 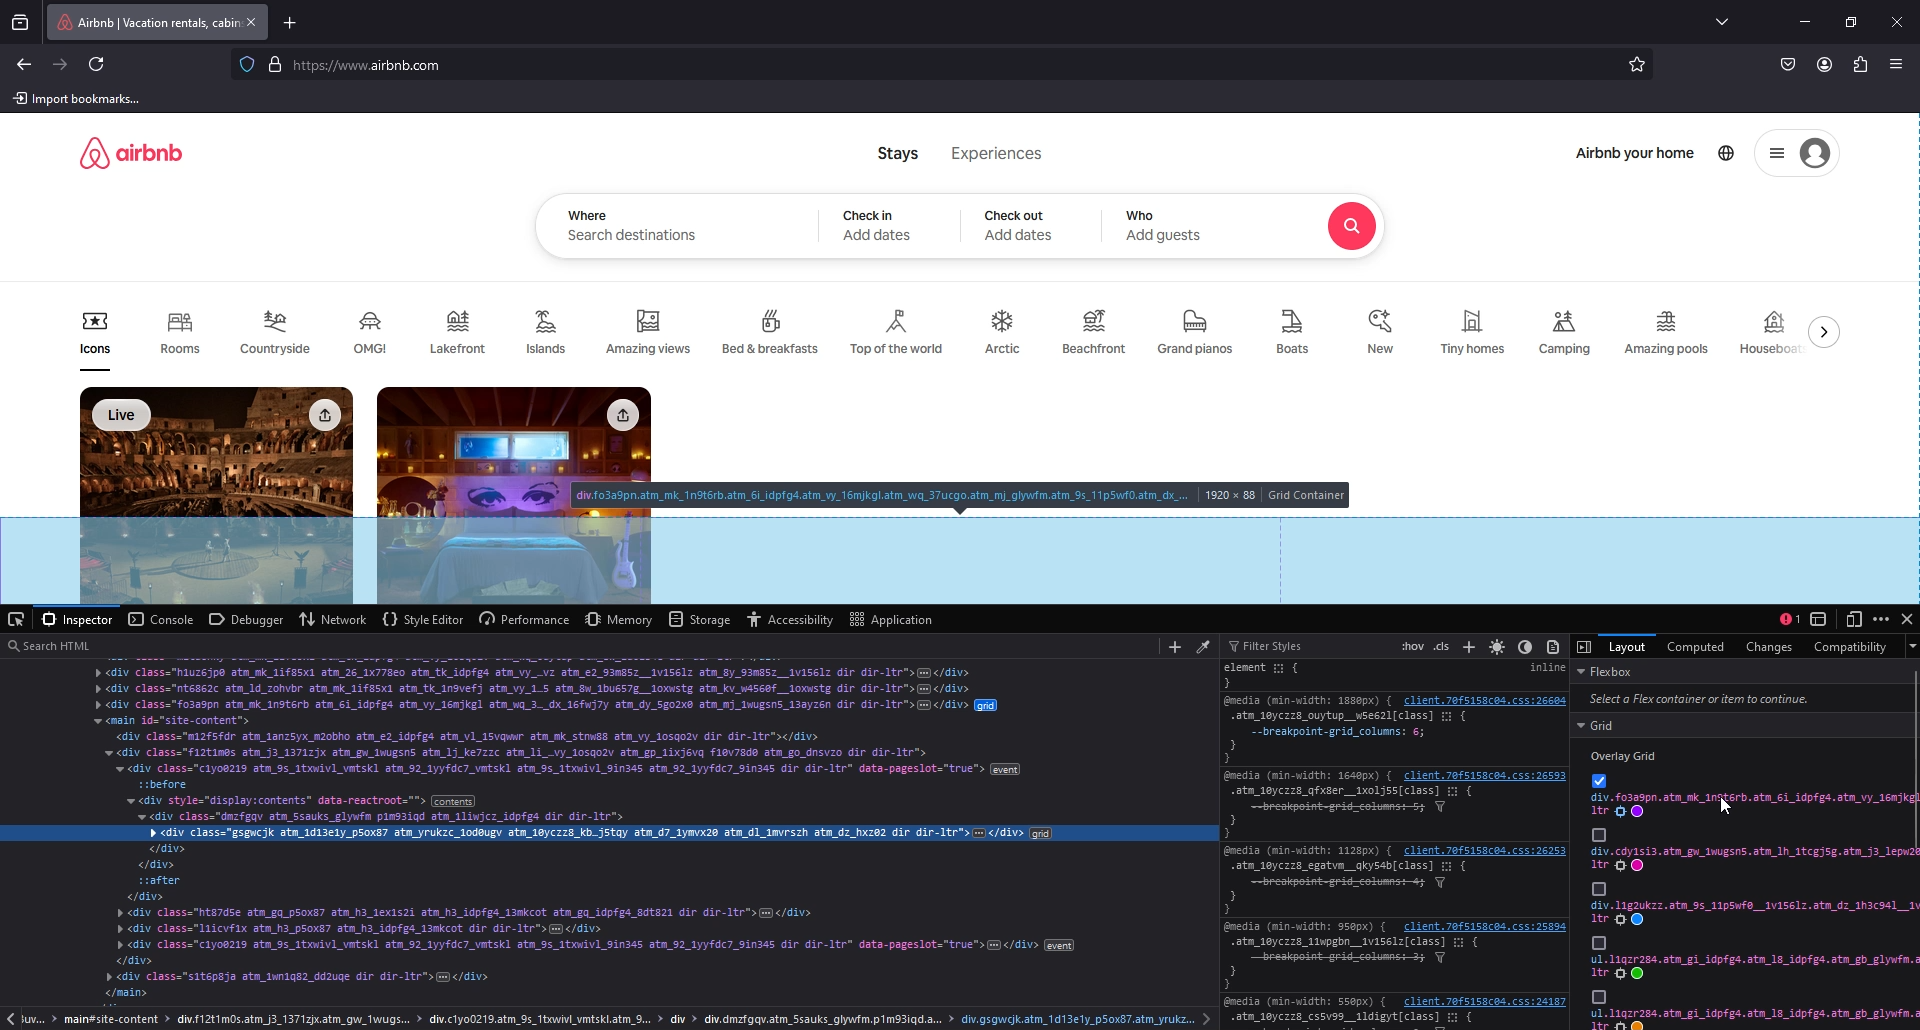 What do you see at coordinates (1790, 617) in the screenshot?
I see `show split console` at bounding box center [1790, 617].